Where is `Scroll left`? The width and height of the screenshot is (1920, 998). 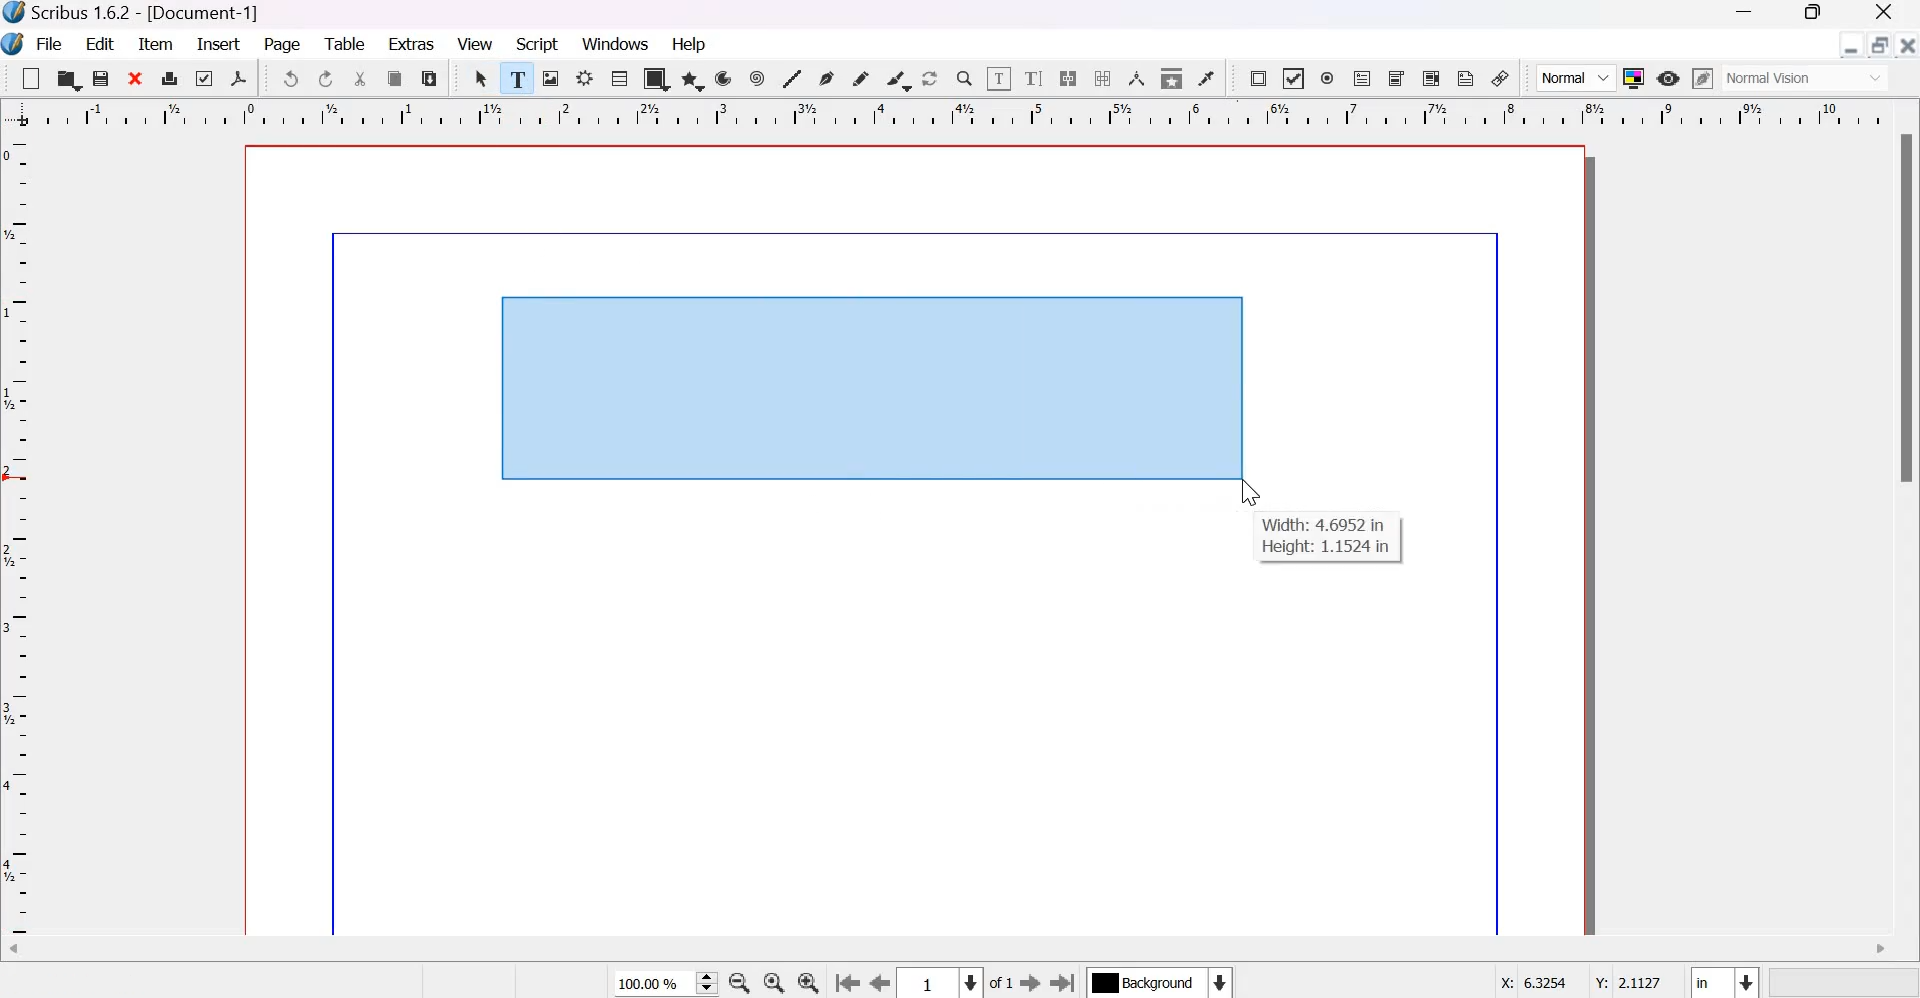
Scroll left is located at coordinates (30, 952).